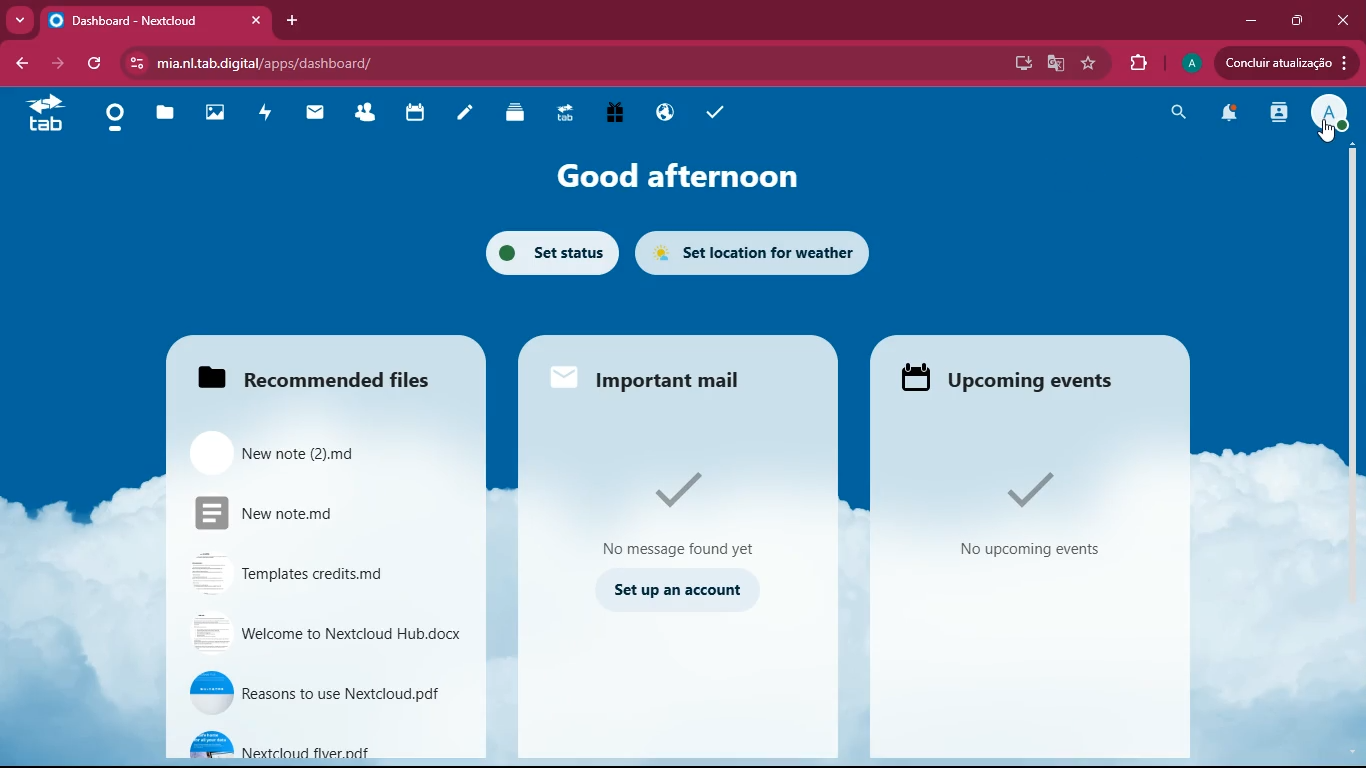  I want to click on extensions, so click(1136, 61).